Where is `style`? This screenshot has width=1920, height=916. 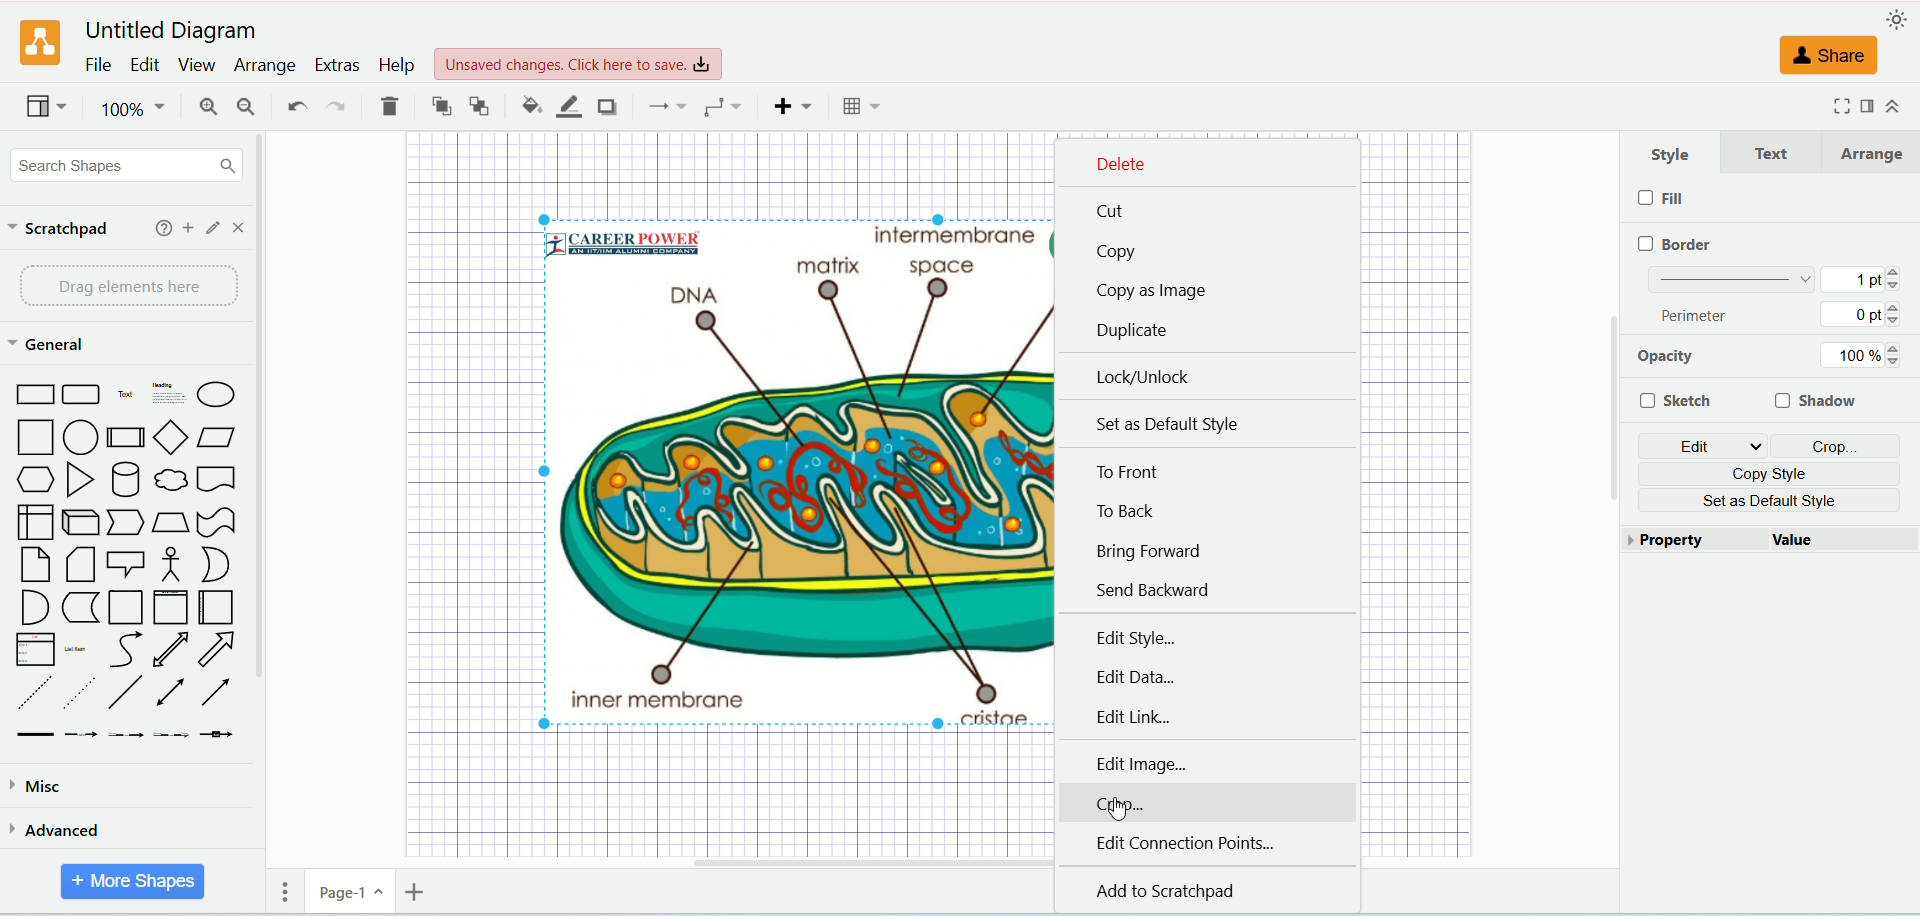 style is located at coordinates (1671, 152).